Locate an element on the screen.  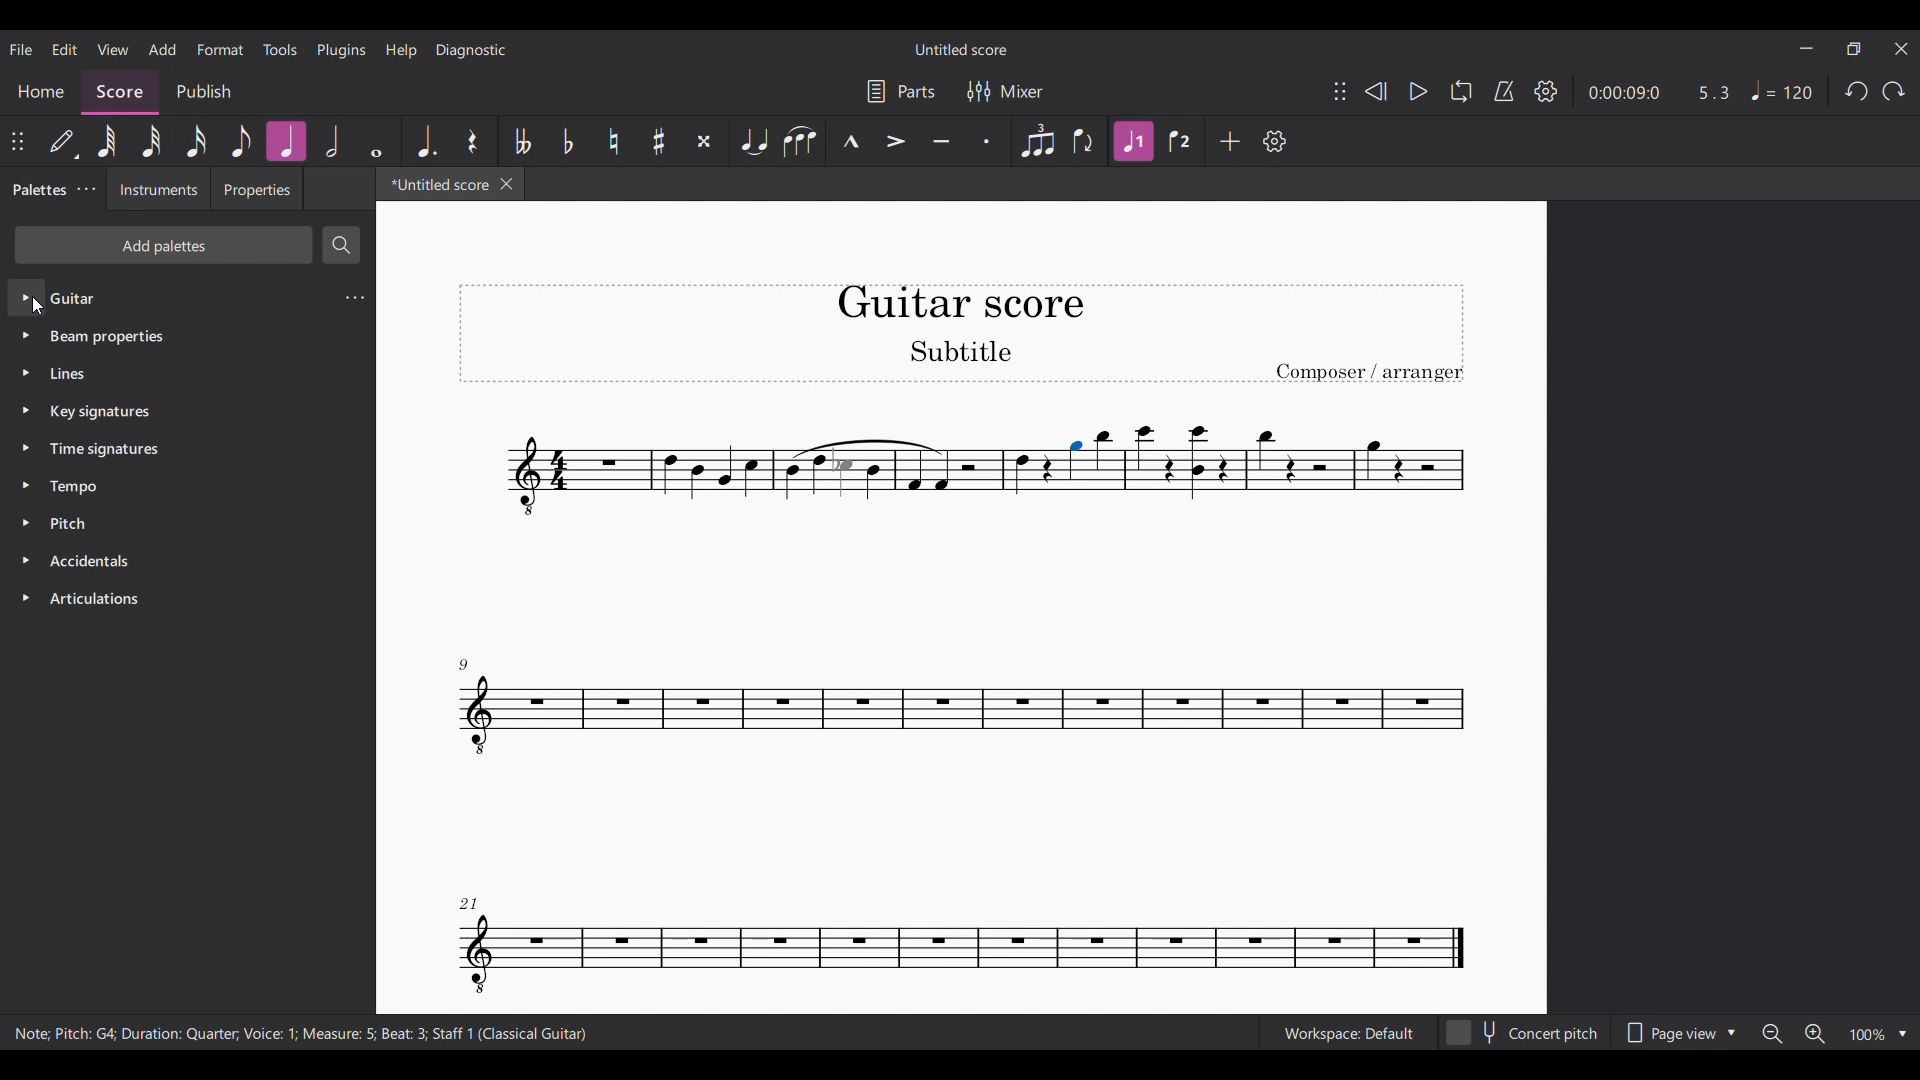
8th note is located at coordinates (241, 141).